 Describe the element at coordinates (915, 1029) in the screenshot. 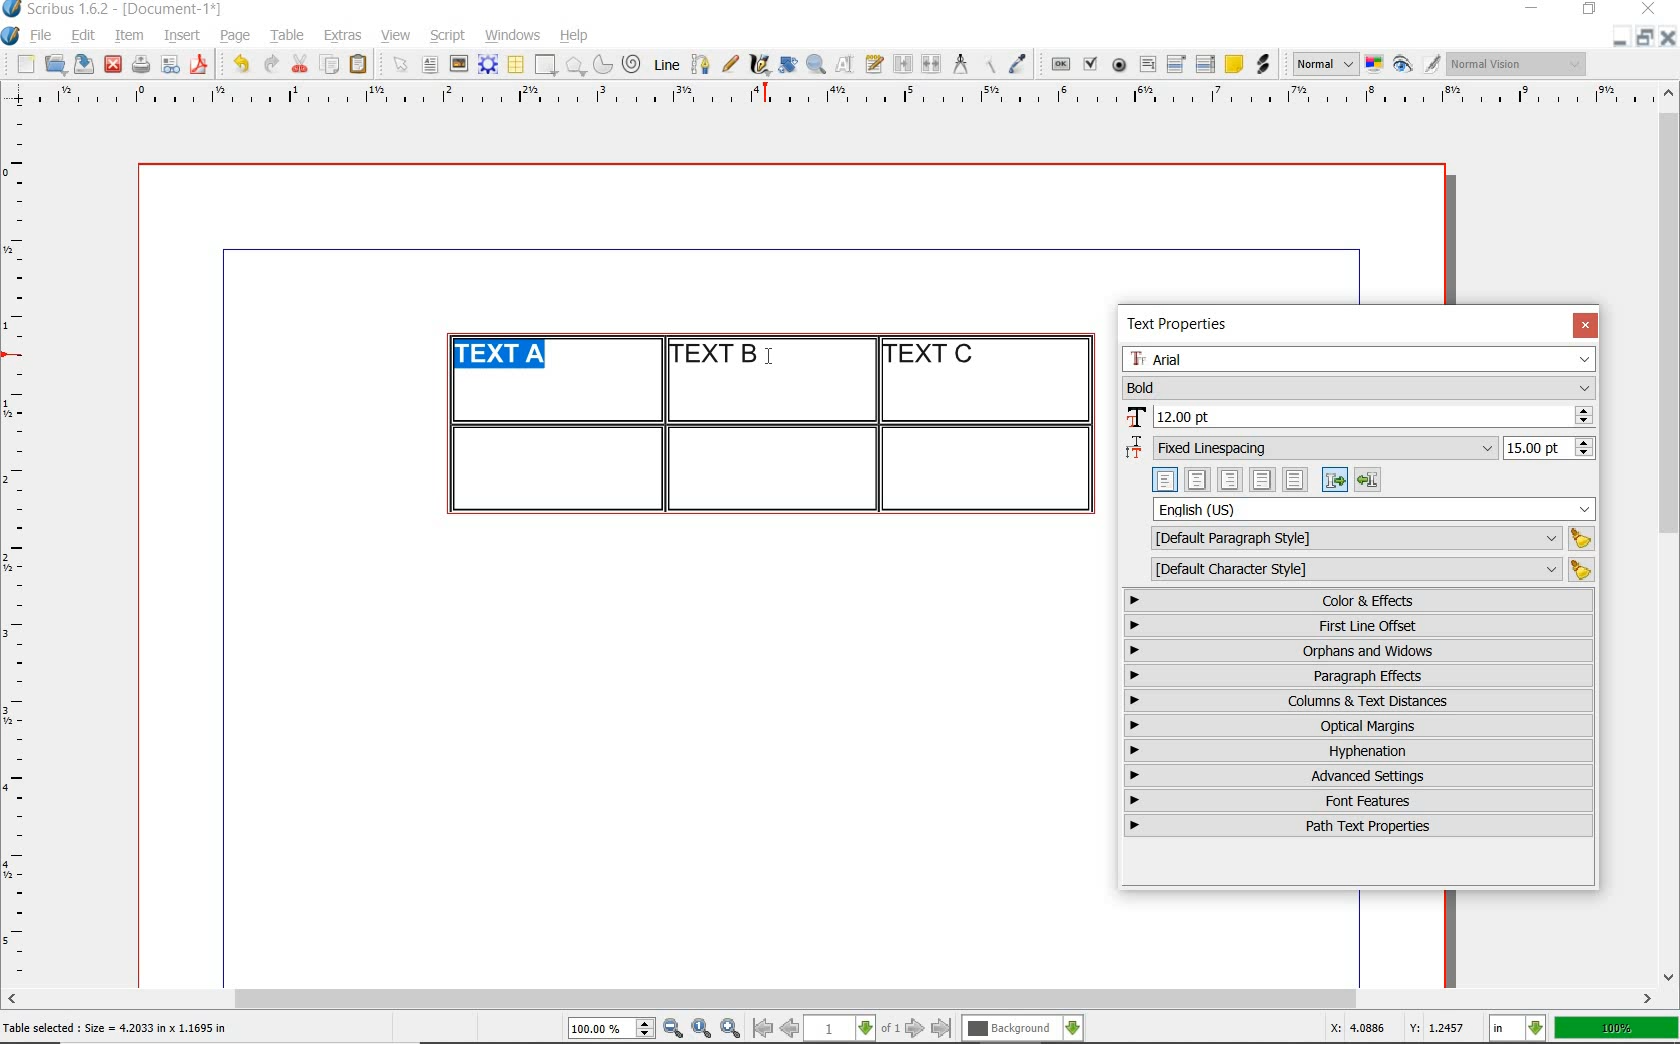

I see `go to next page` at that location.